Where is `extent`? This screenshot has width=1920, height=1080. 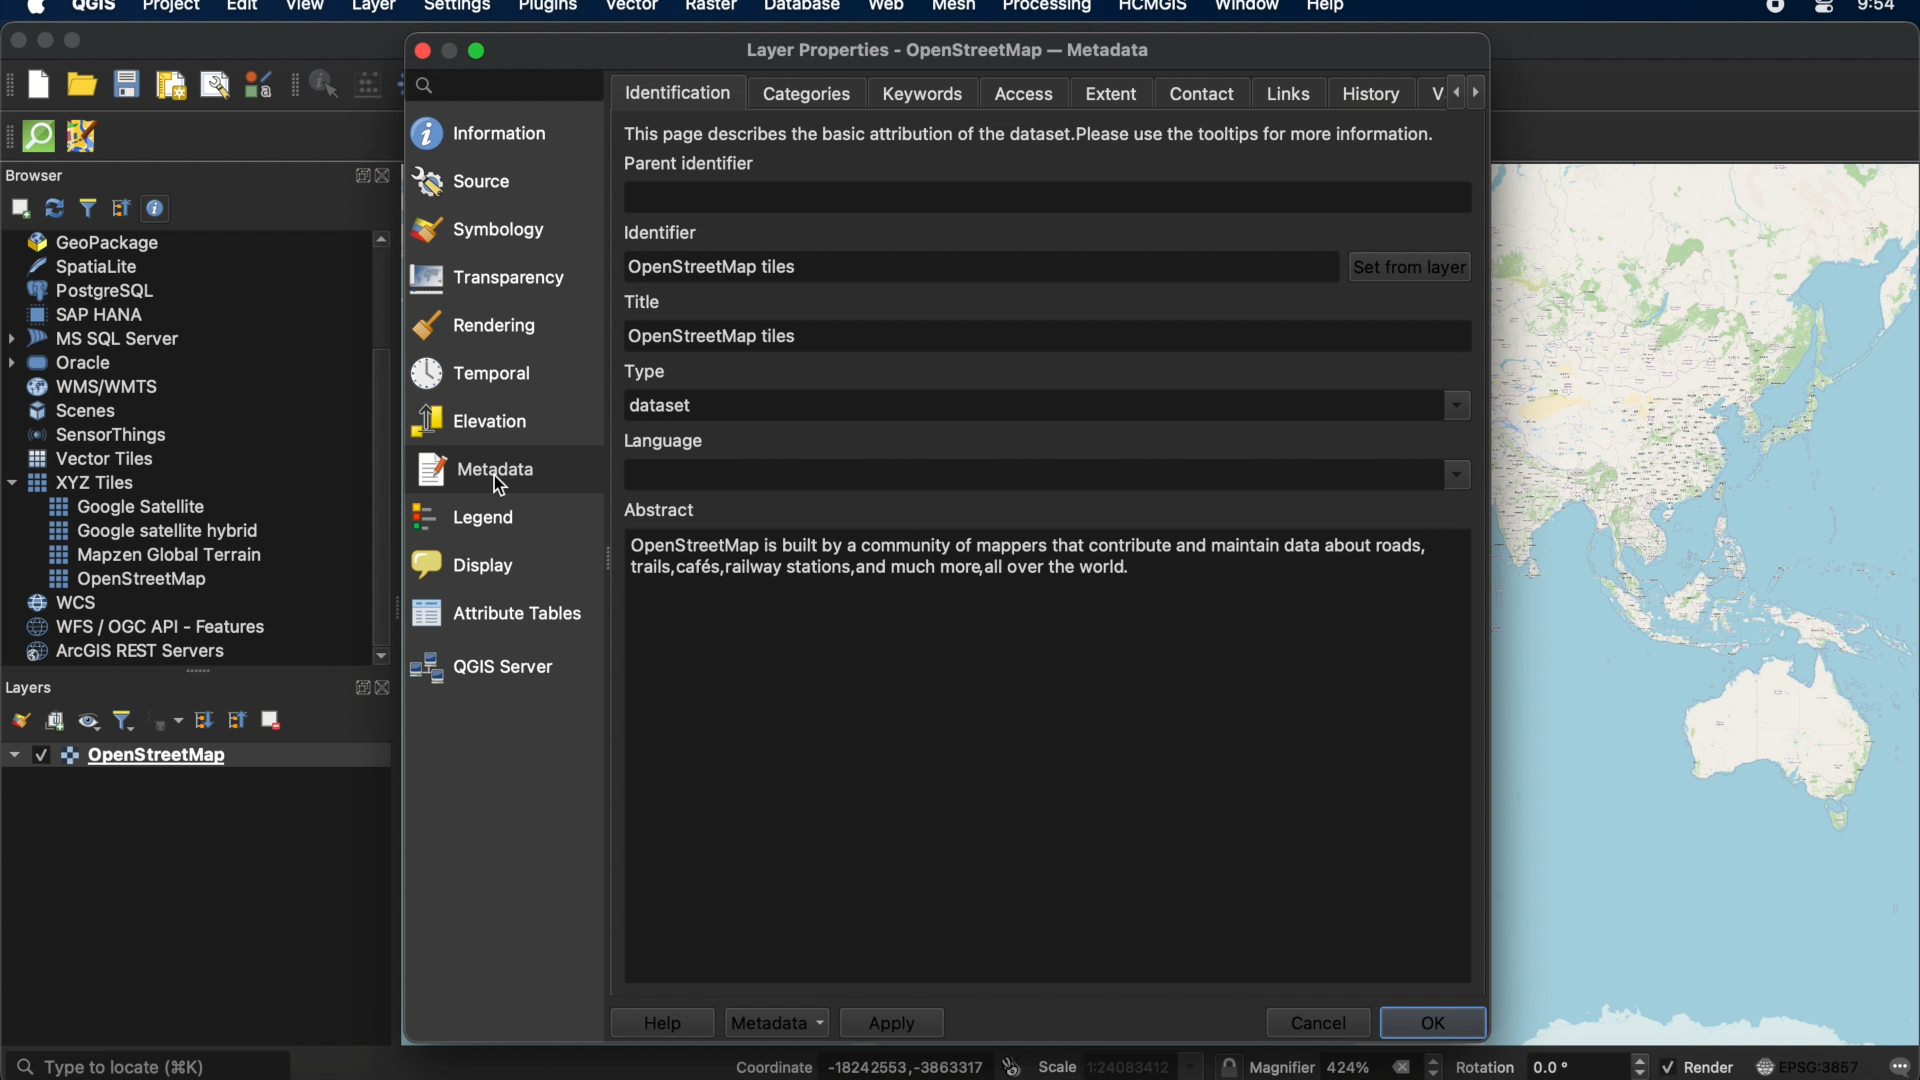
extent is located at coordinates (1114, 94).